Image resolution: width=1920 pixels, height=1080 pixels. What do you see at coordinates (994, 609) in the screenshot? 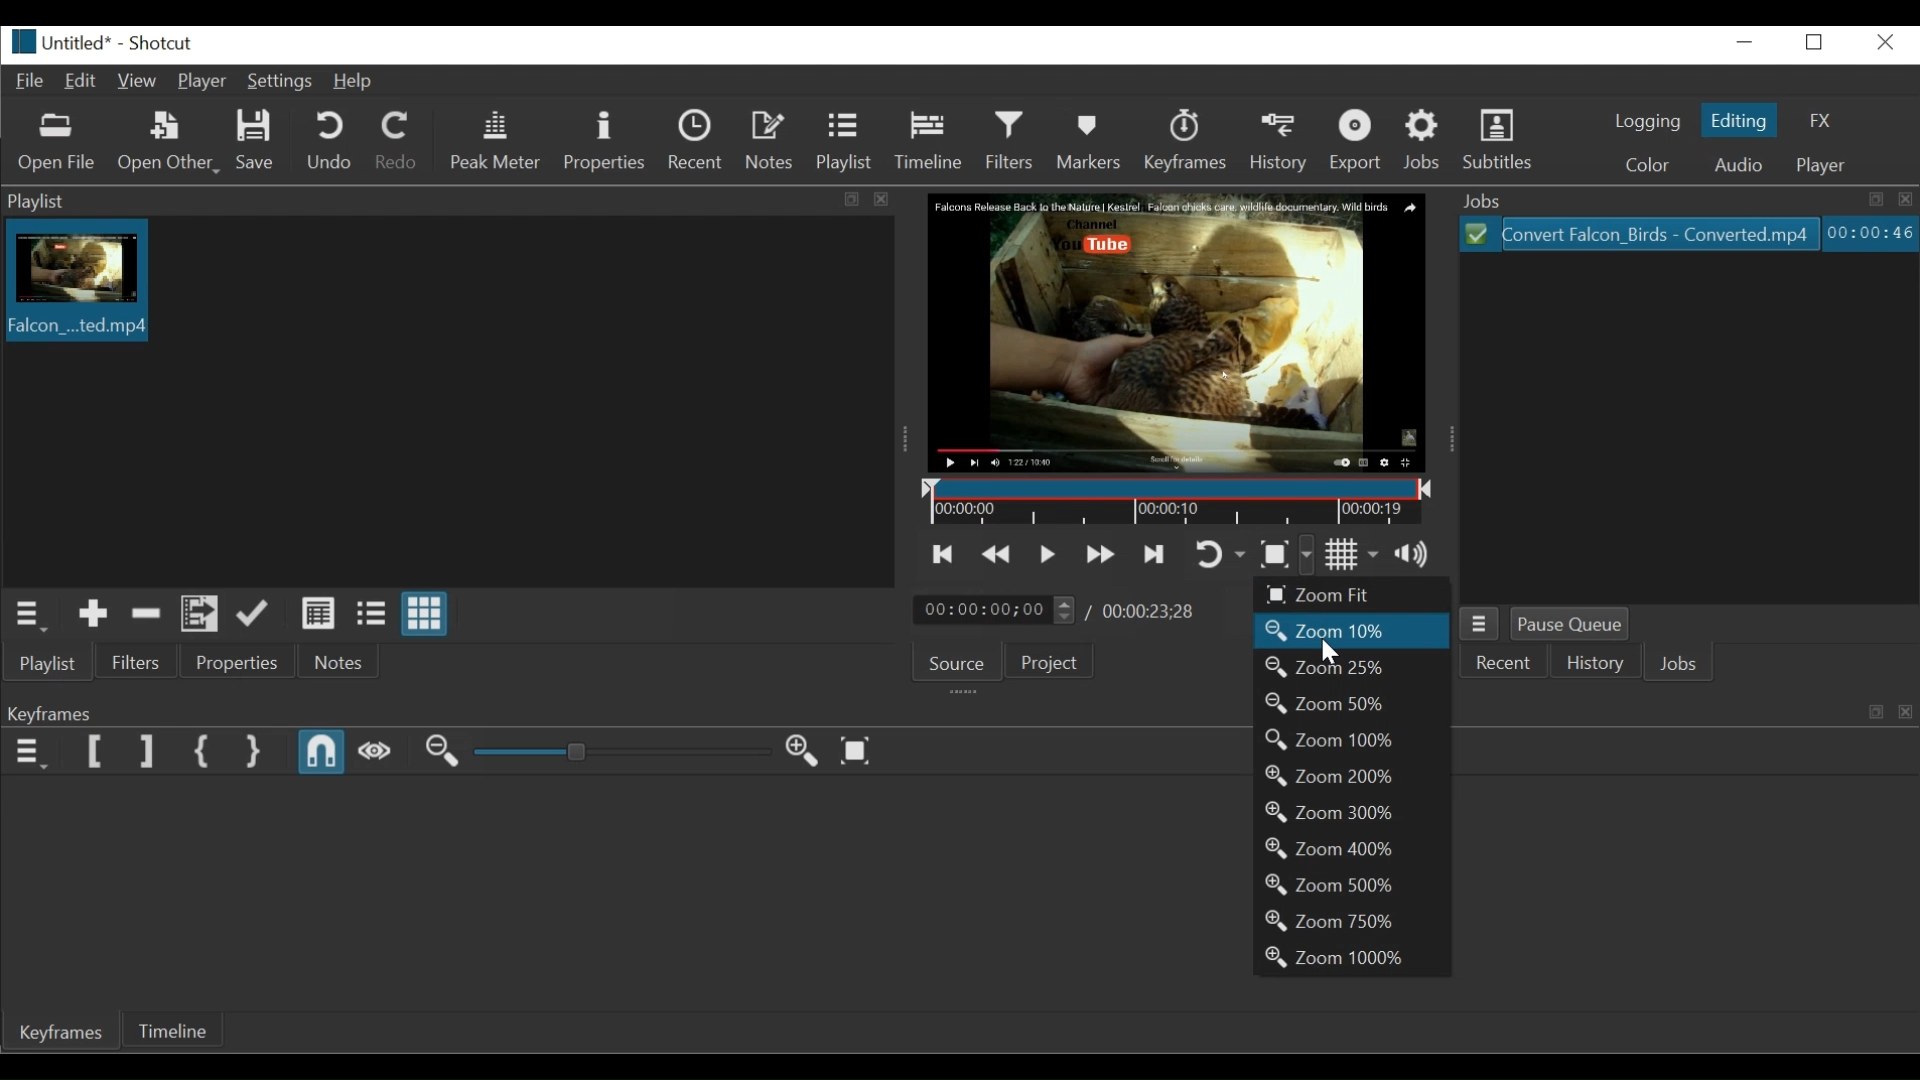
I see `Current location` at bounding box center [994, 609].